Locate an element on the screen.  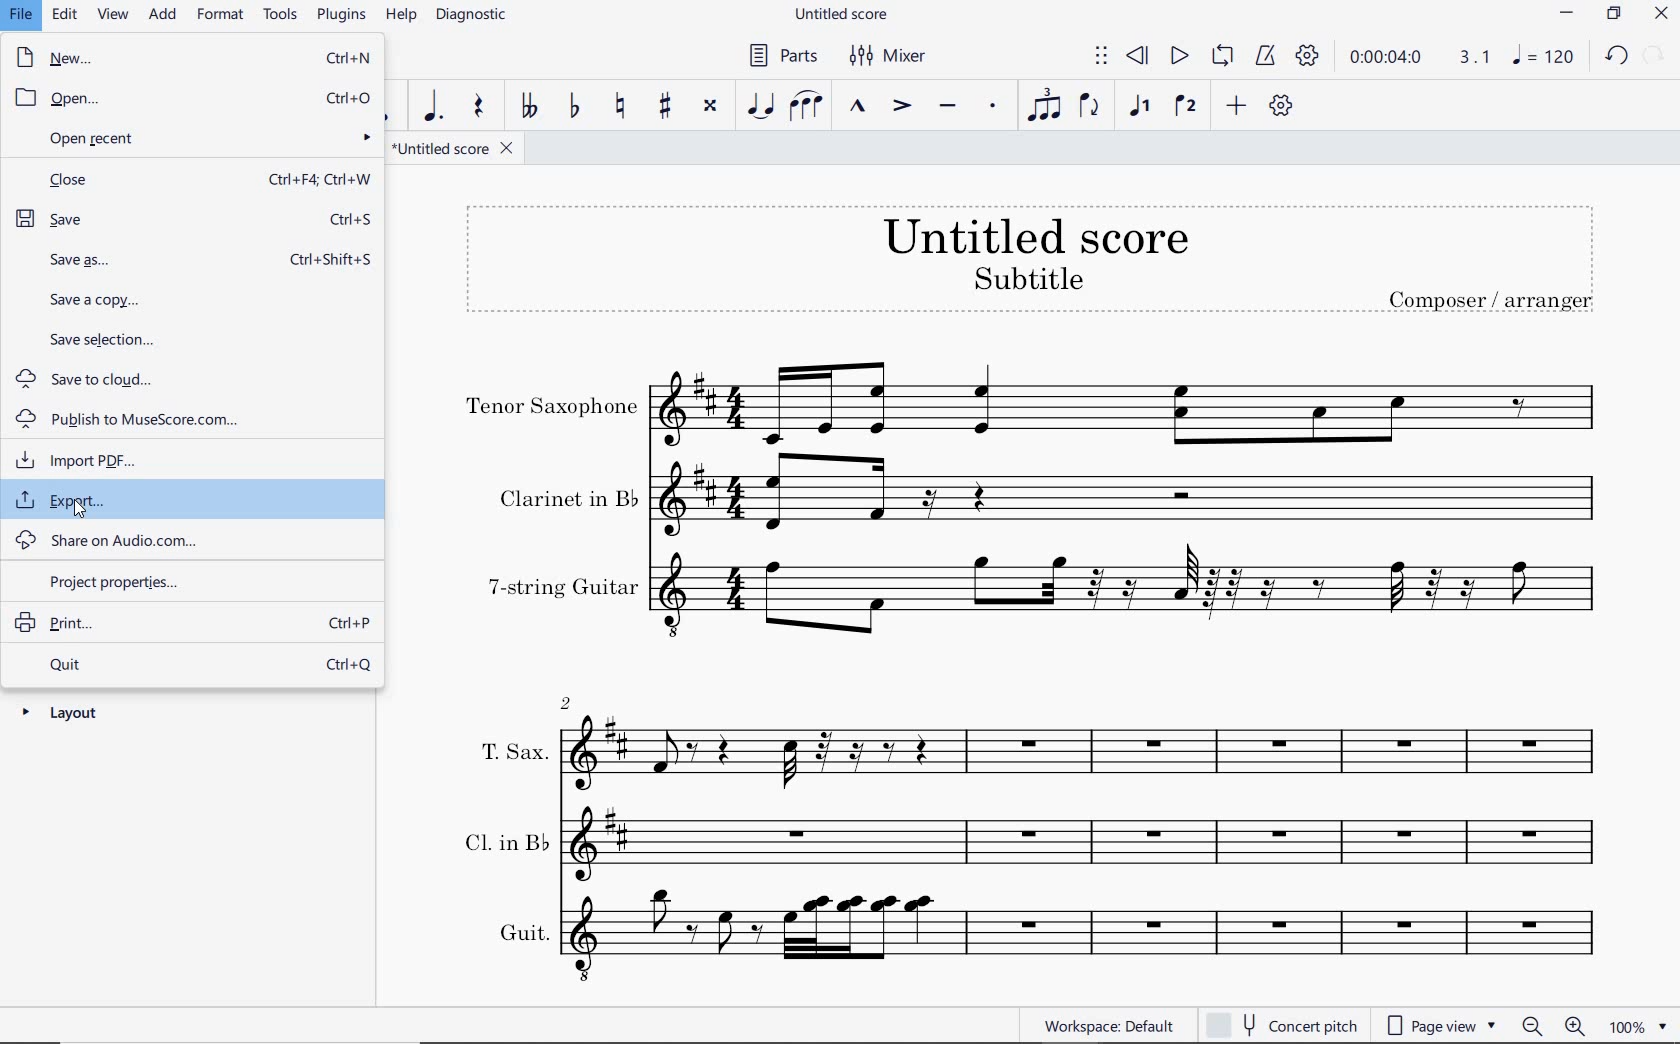
TOGGLE DOUBLE-SHARP is located at coordinates (709, 109).